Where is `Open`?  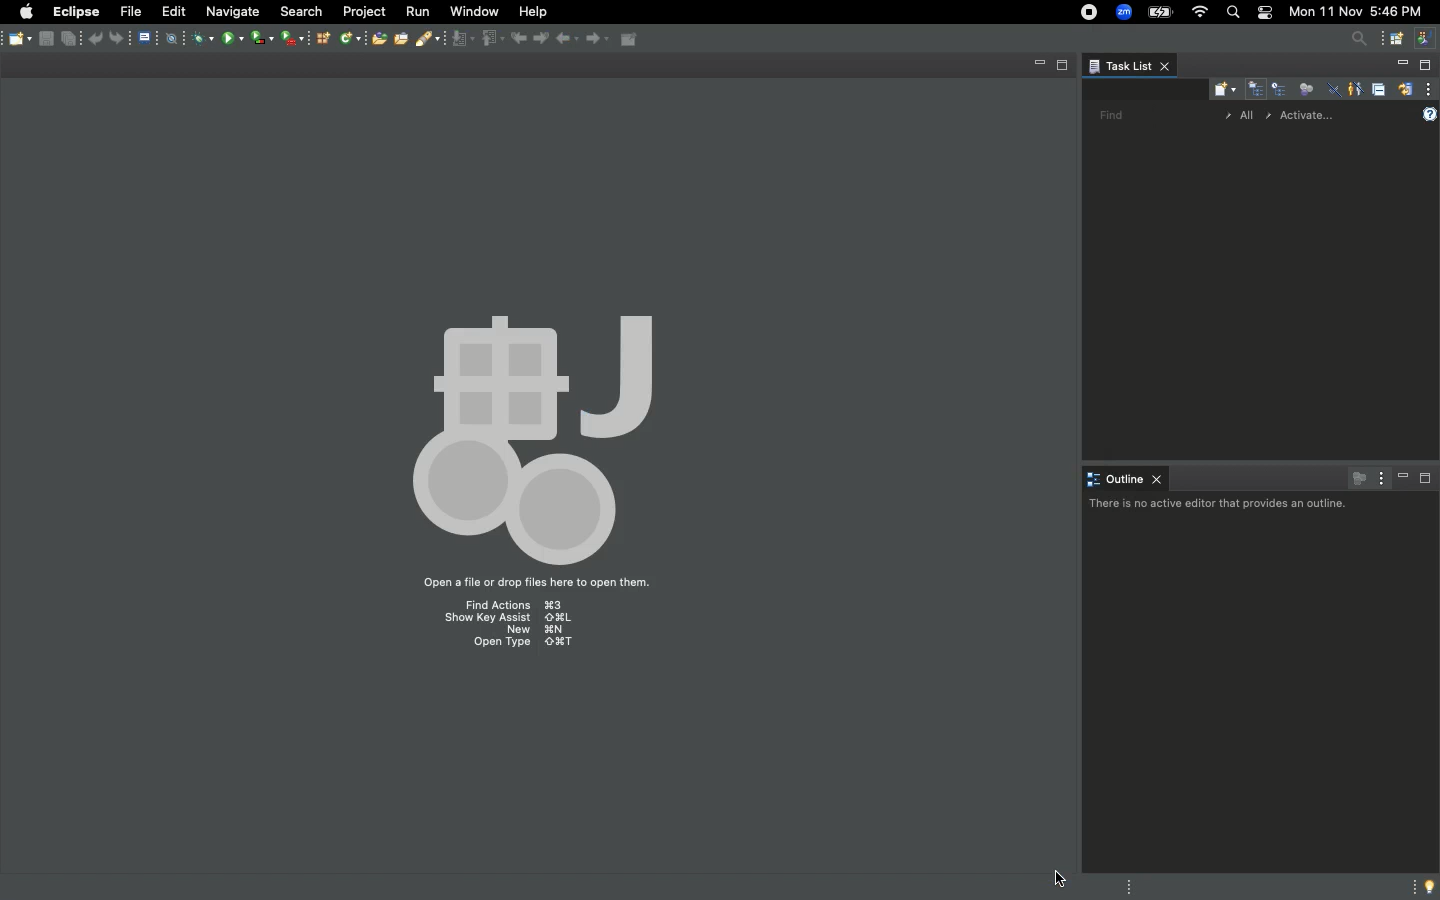
Open is located at coordinates (634, 40).